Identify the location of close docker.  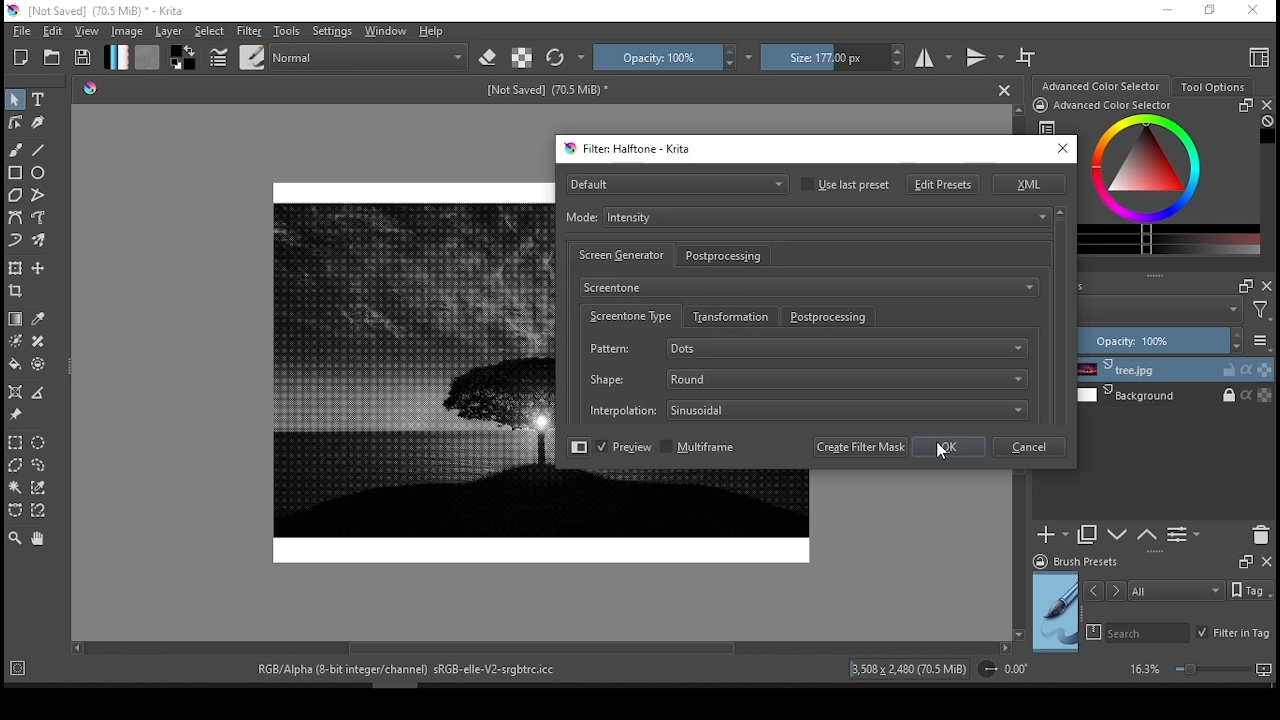
(1265, 562).